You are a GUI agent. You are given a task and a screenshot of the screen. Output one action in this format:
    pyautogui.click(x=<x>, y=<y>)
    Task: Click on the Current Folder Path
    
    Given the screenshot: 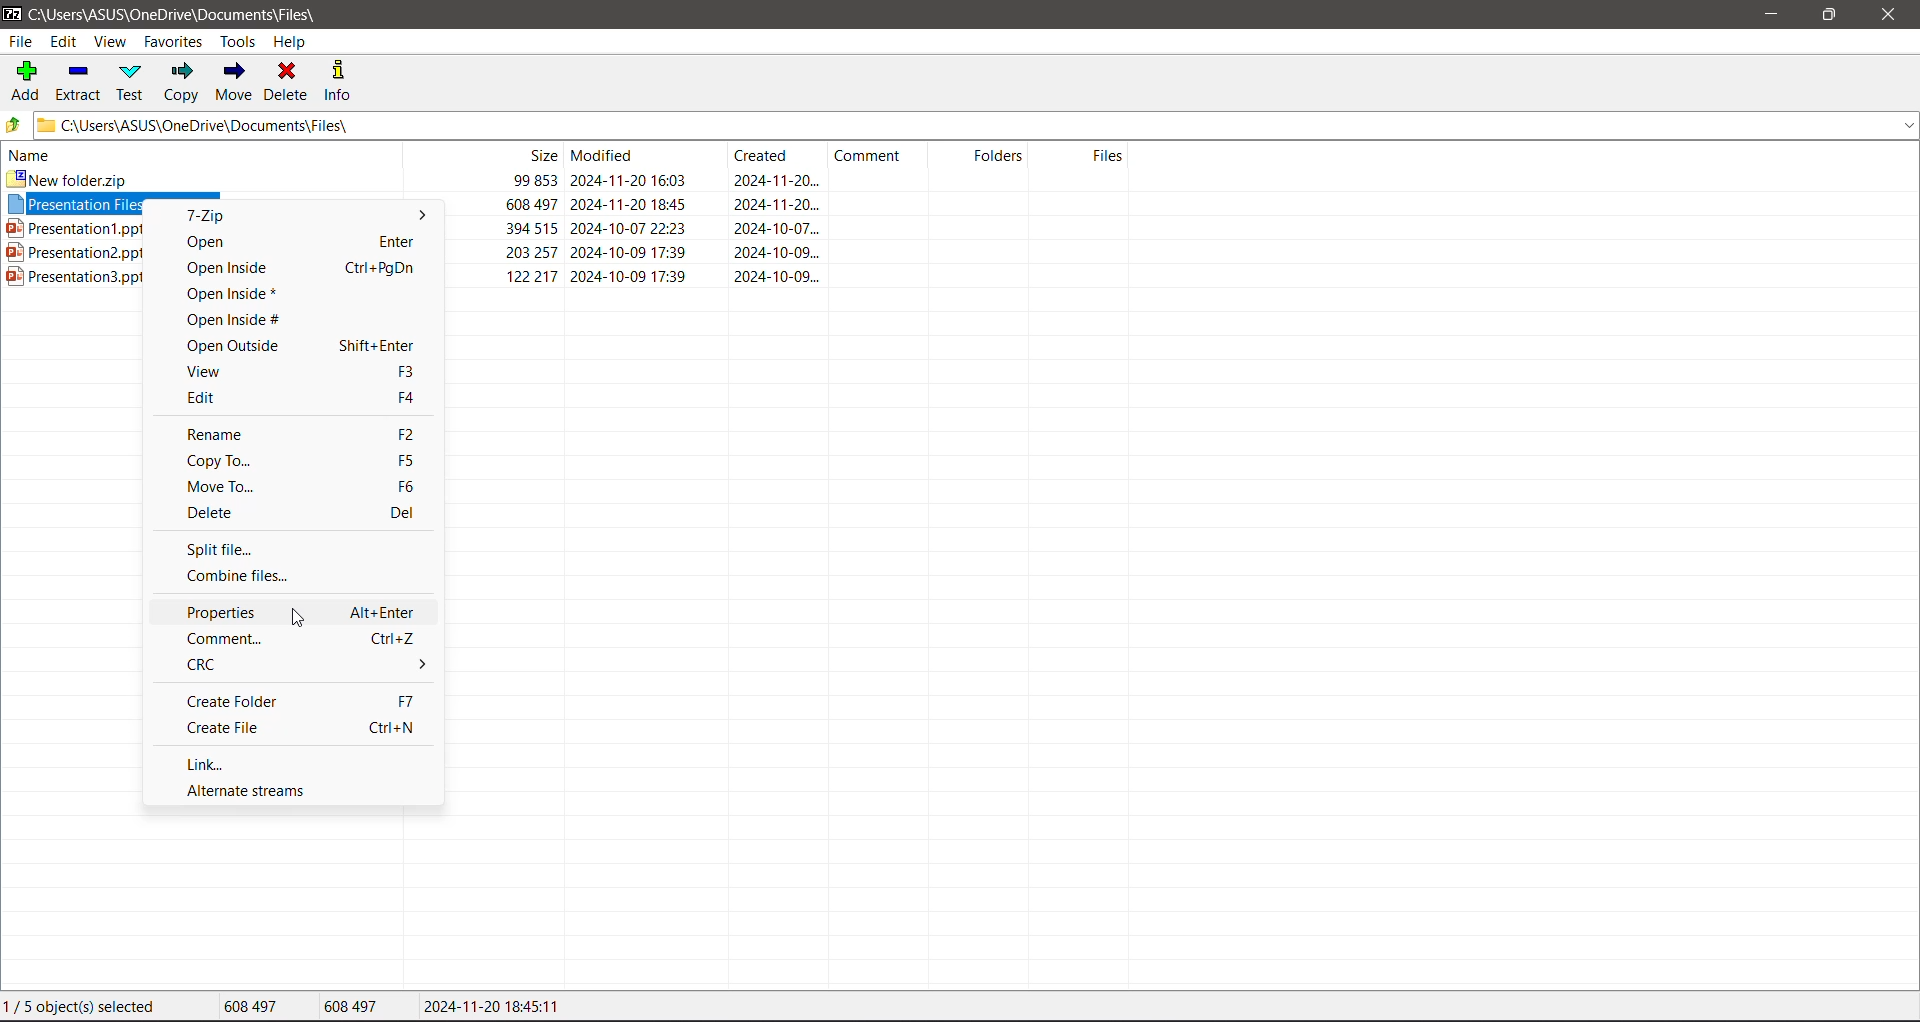 What is the action you would take?
    pyautogui.click(x=190, y=12)
    